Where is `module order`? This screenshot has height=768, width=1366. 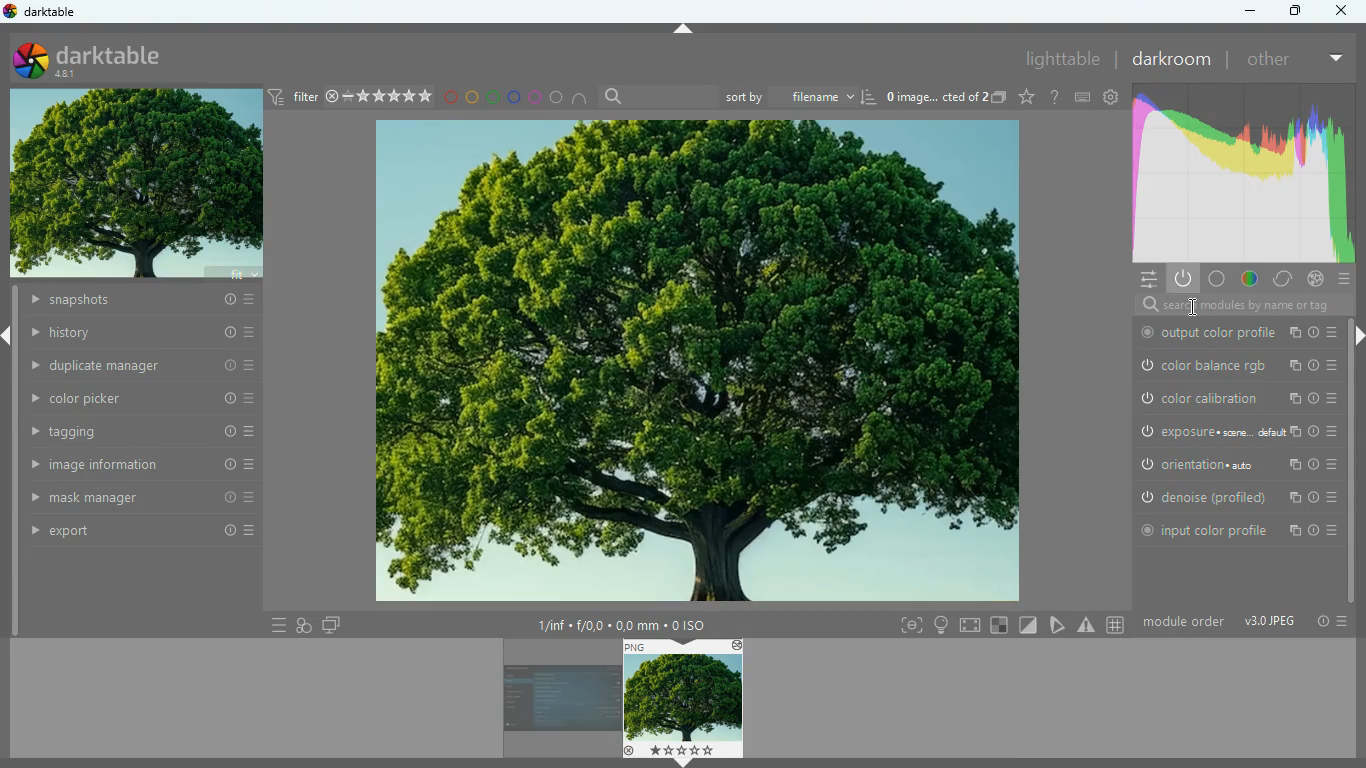 module order is located at coordinates (1184, 623).